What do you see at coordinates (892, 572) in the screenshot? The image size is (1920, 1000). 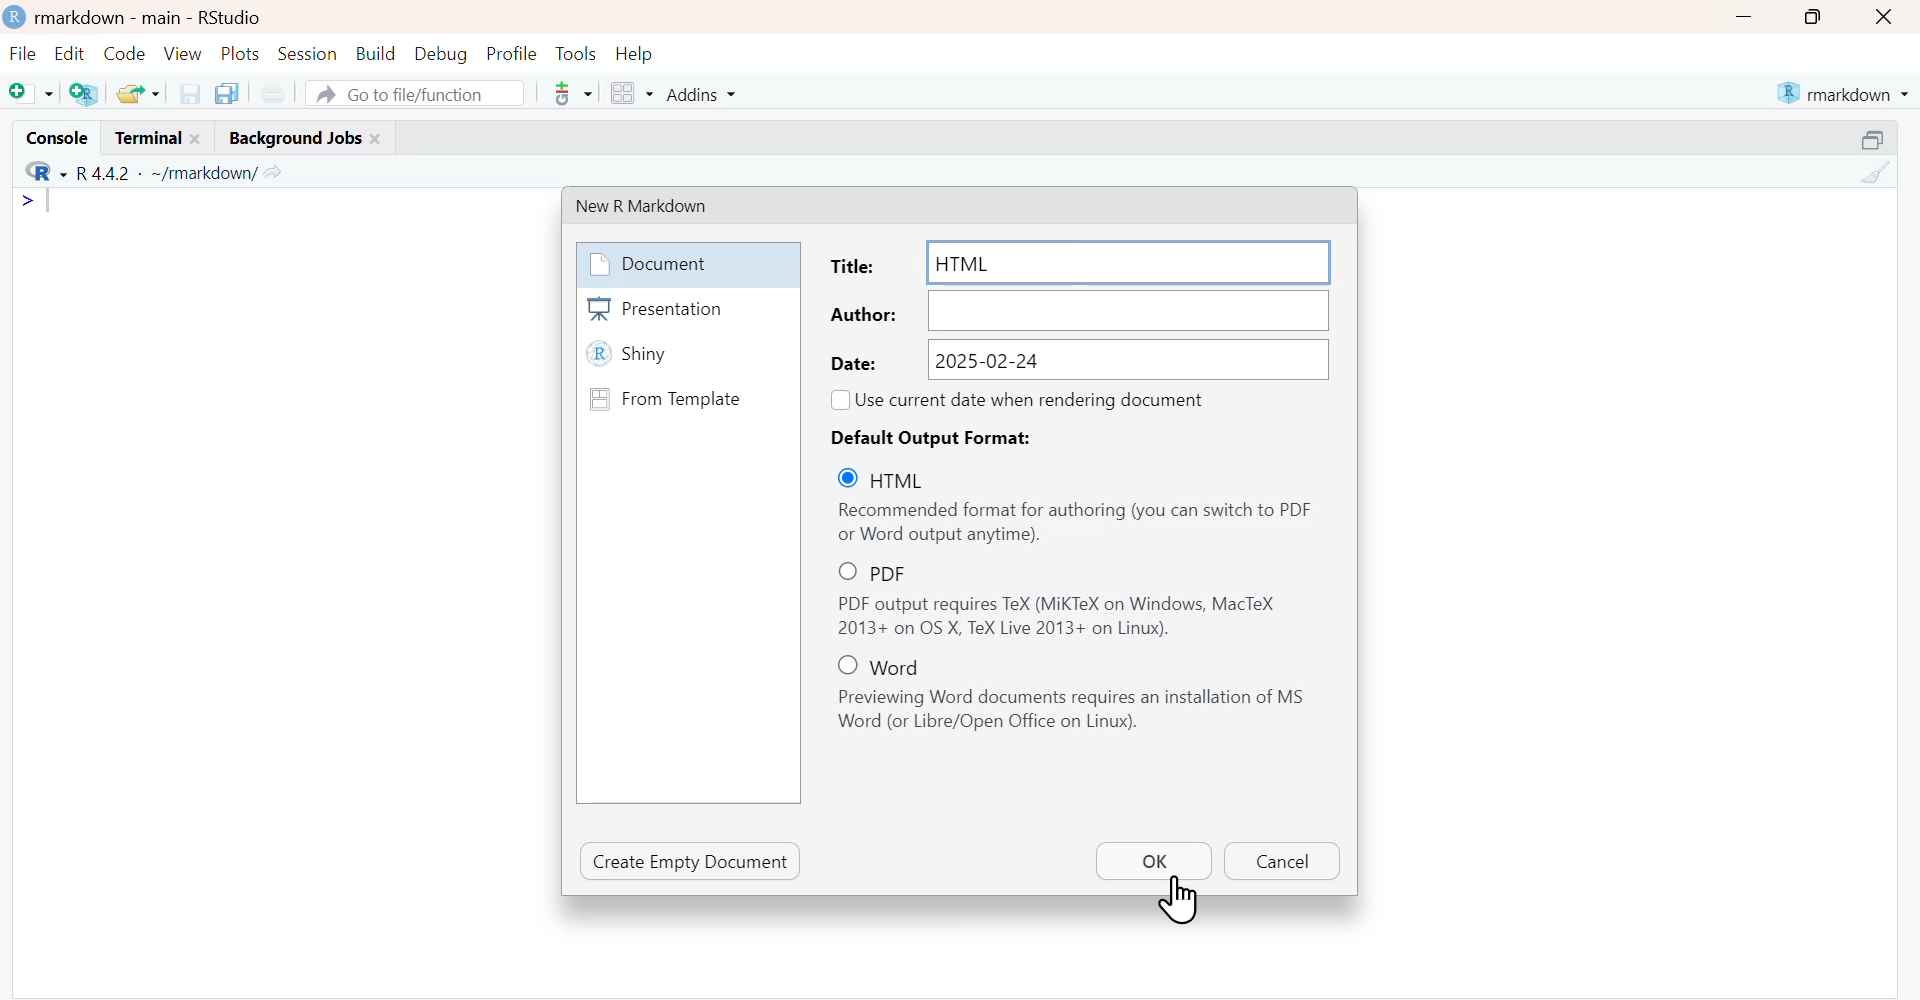 I see `PDF` at bounding box center [892, 572].